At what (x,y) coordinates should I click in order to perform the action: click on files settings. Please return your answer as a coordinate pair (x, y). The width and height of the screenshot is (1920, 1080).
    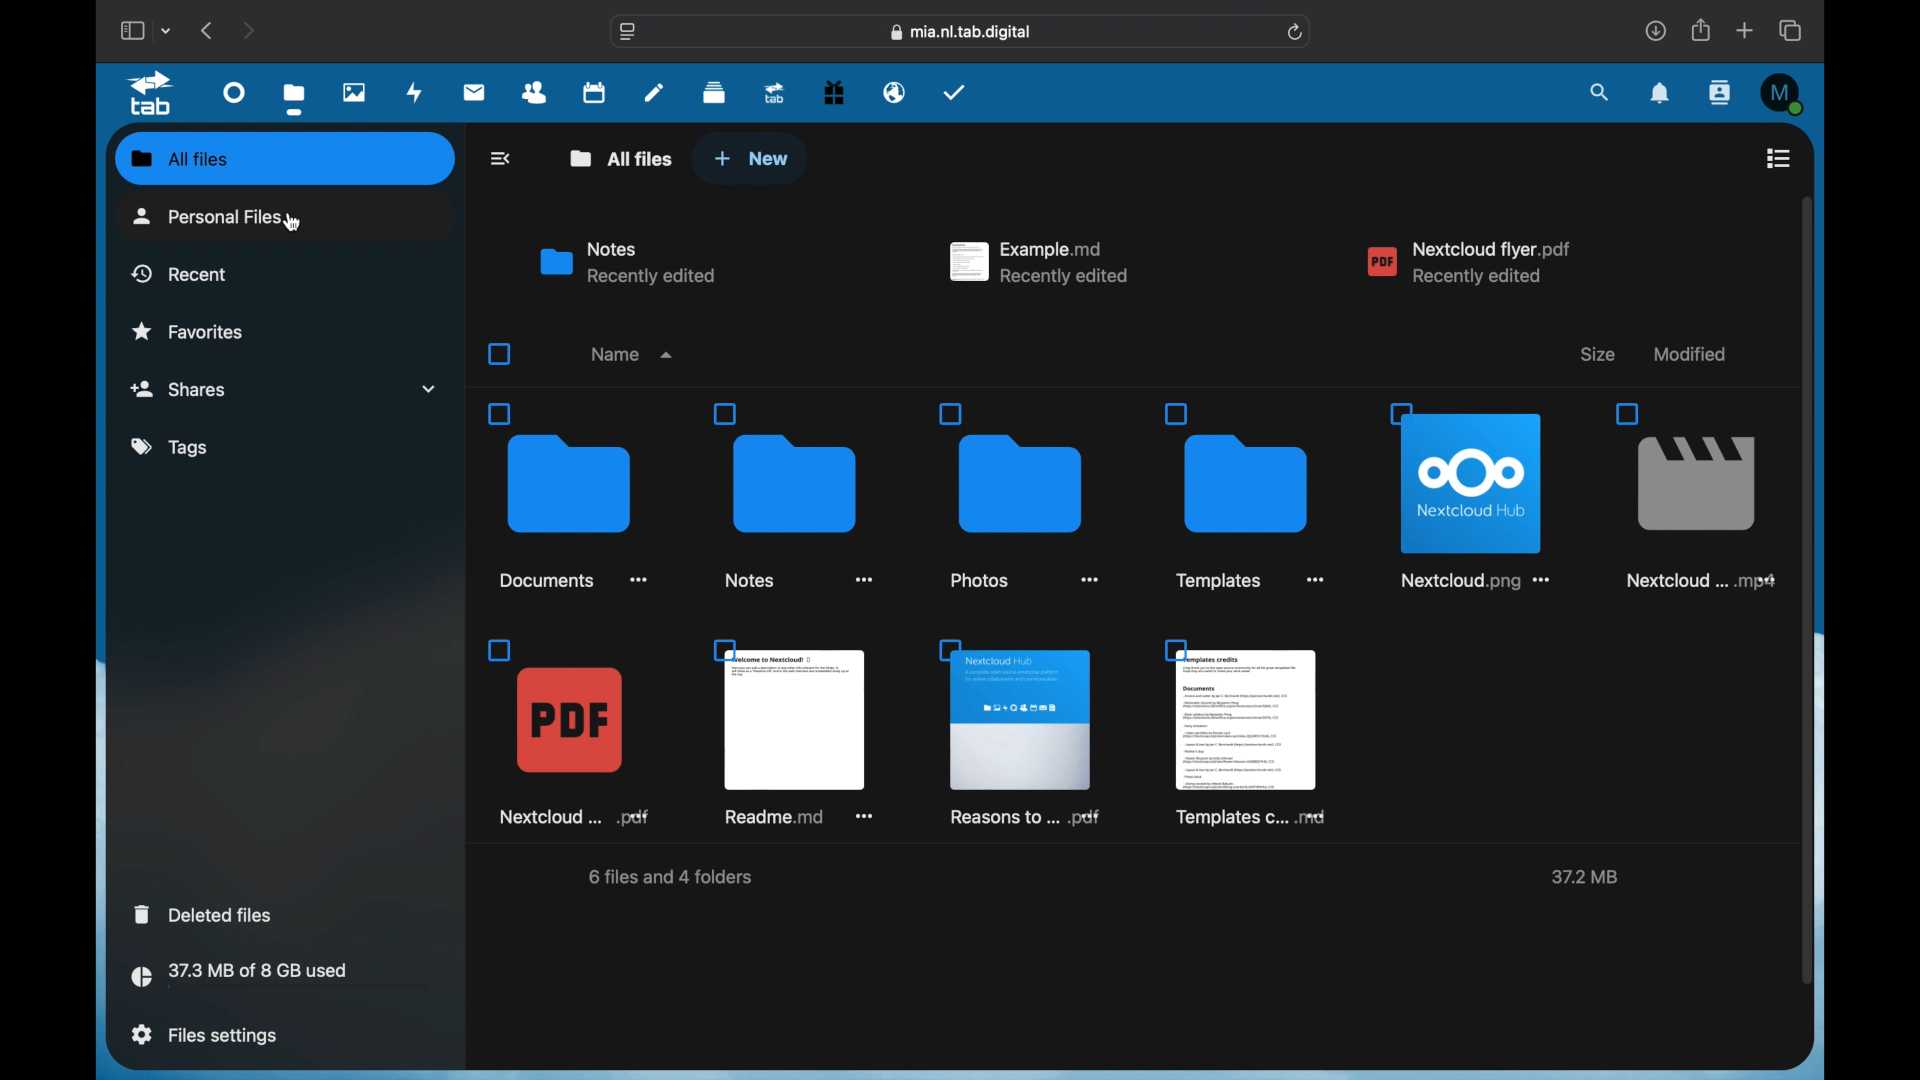
    Looking at the image, I should click on (204, 1035).